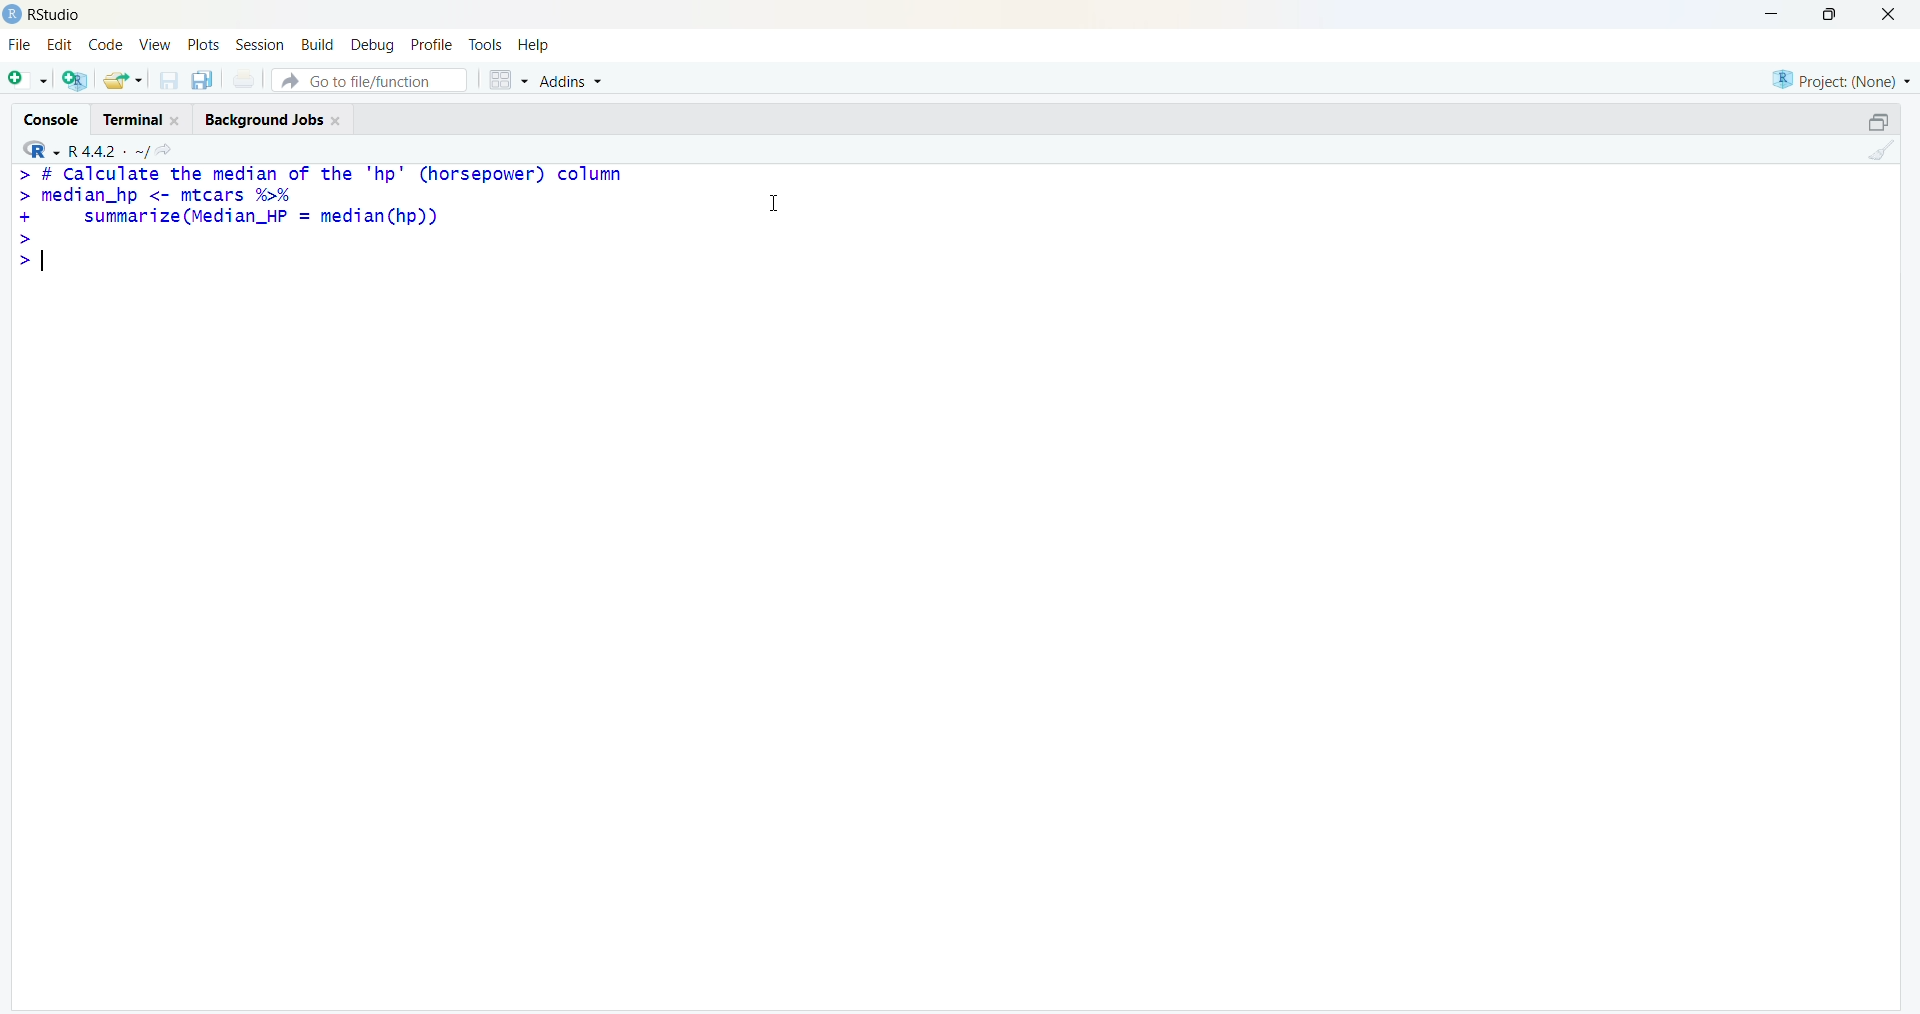 The height and width of the screenshot is (1014, 1920). Describe the element at coordinates (536, 46) in the screenshot. I see `help` at that location.